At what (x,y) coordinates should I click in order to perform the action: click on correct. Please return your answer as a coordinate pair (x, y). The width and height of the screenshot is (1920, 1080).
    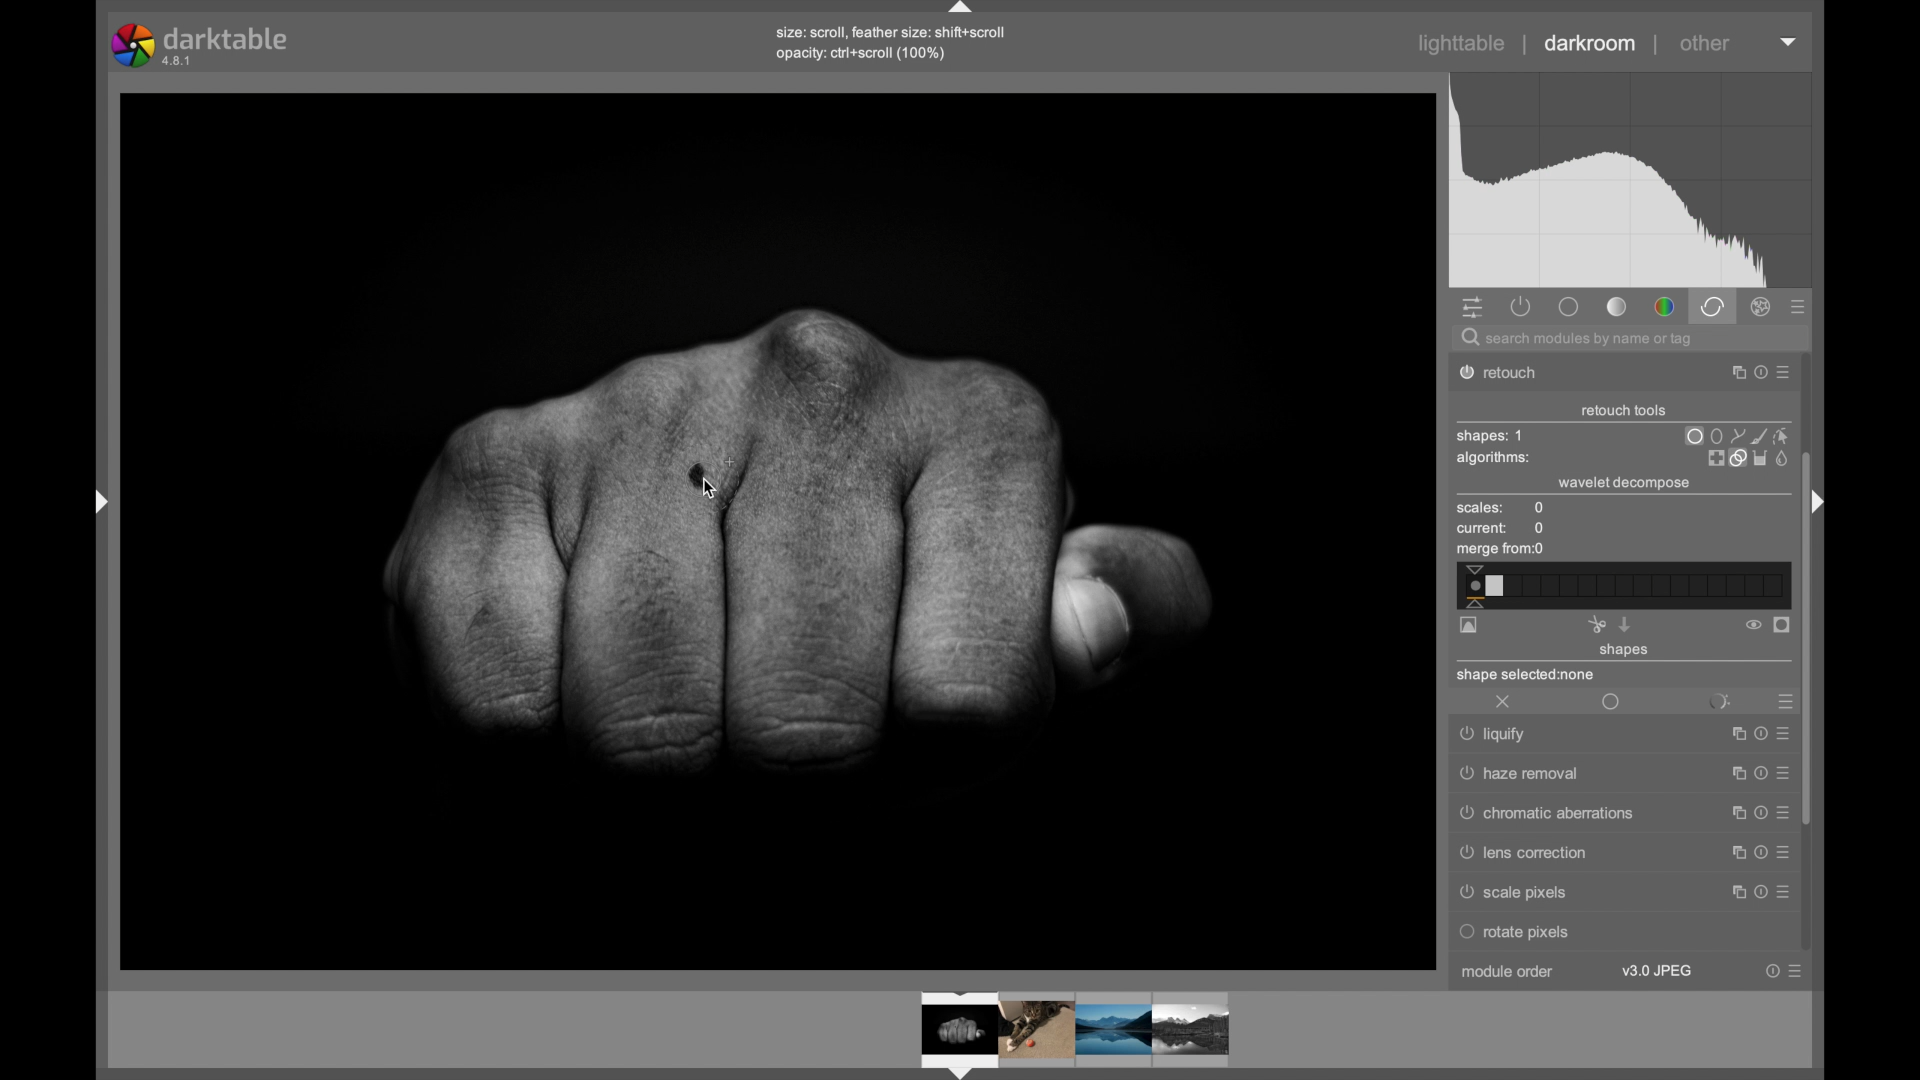
    Looking at the image, I should click on (1712, 306).